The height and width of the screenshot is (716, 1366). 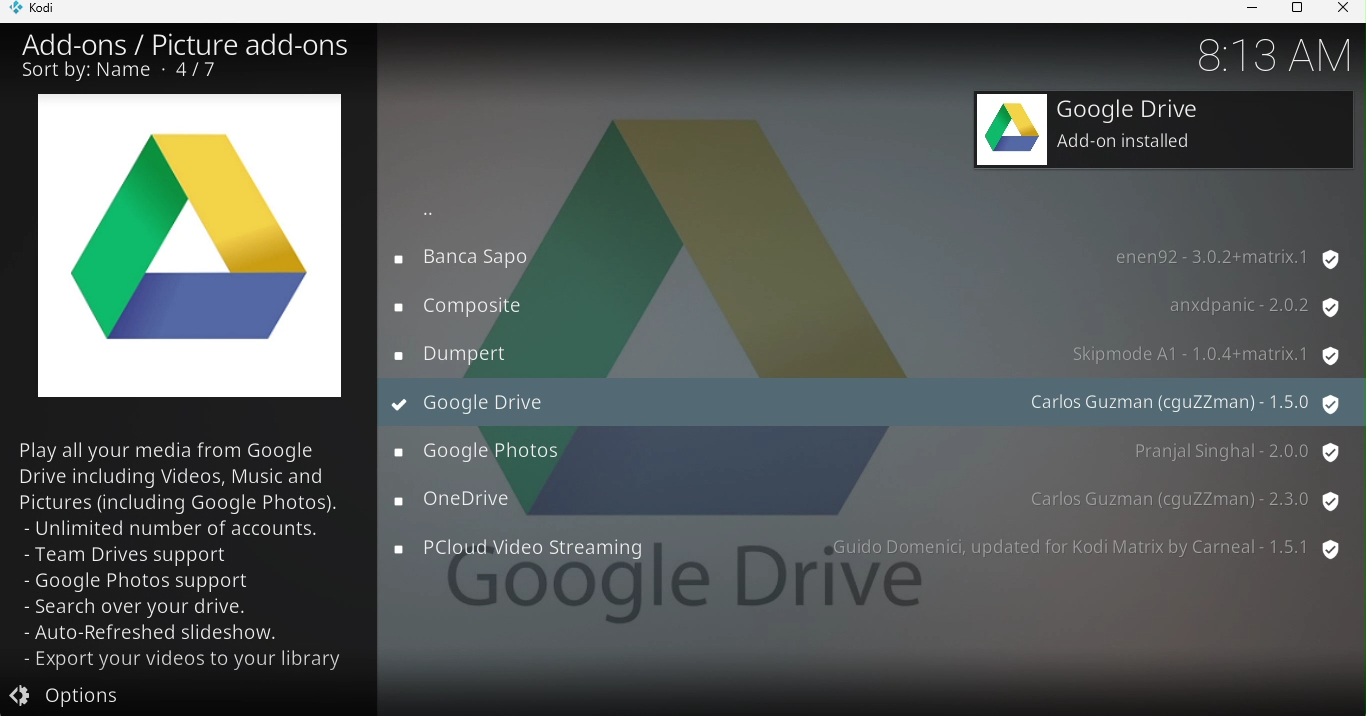 I want to click on One drive icon, so click(x=194, y=253).